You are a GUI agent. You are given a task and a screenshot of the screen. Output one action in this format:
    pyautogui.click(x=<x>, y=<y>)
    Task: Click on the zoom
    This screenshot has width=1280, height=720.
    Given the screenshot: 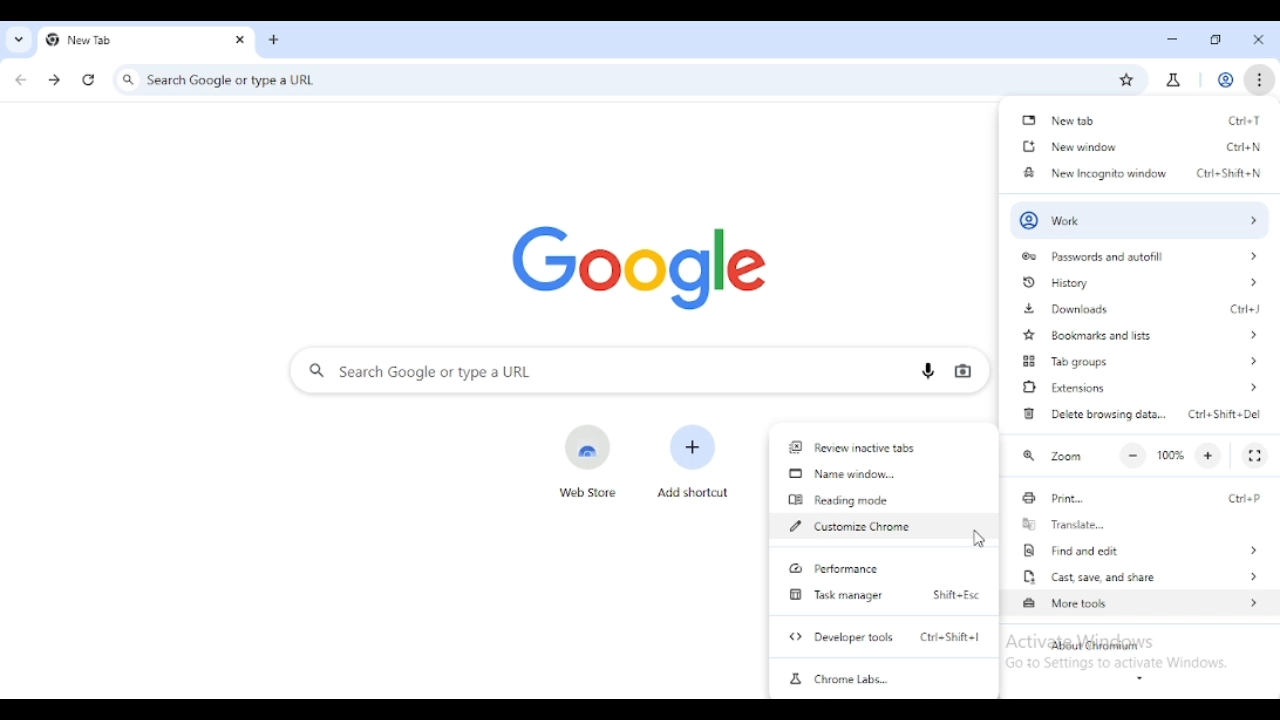 What is the action you would take?
    pyautogui.click(x=1052, y=456)
    